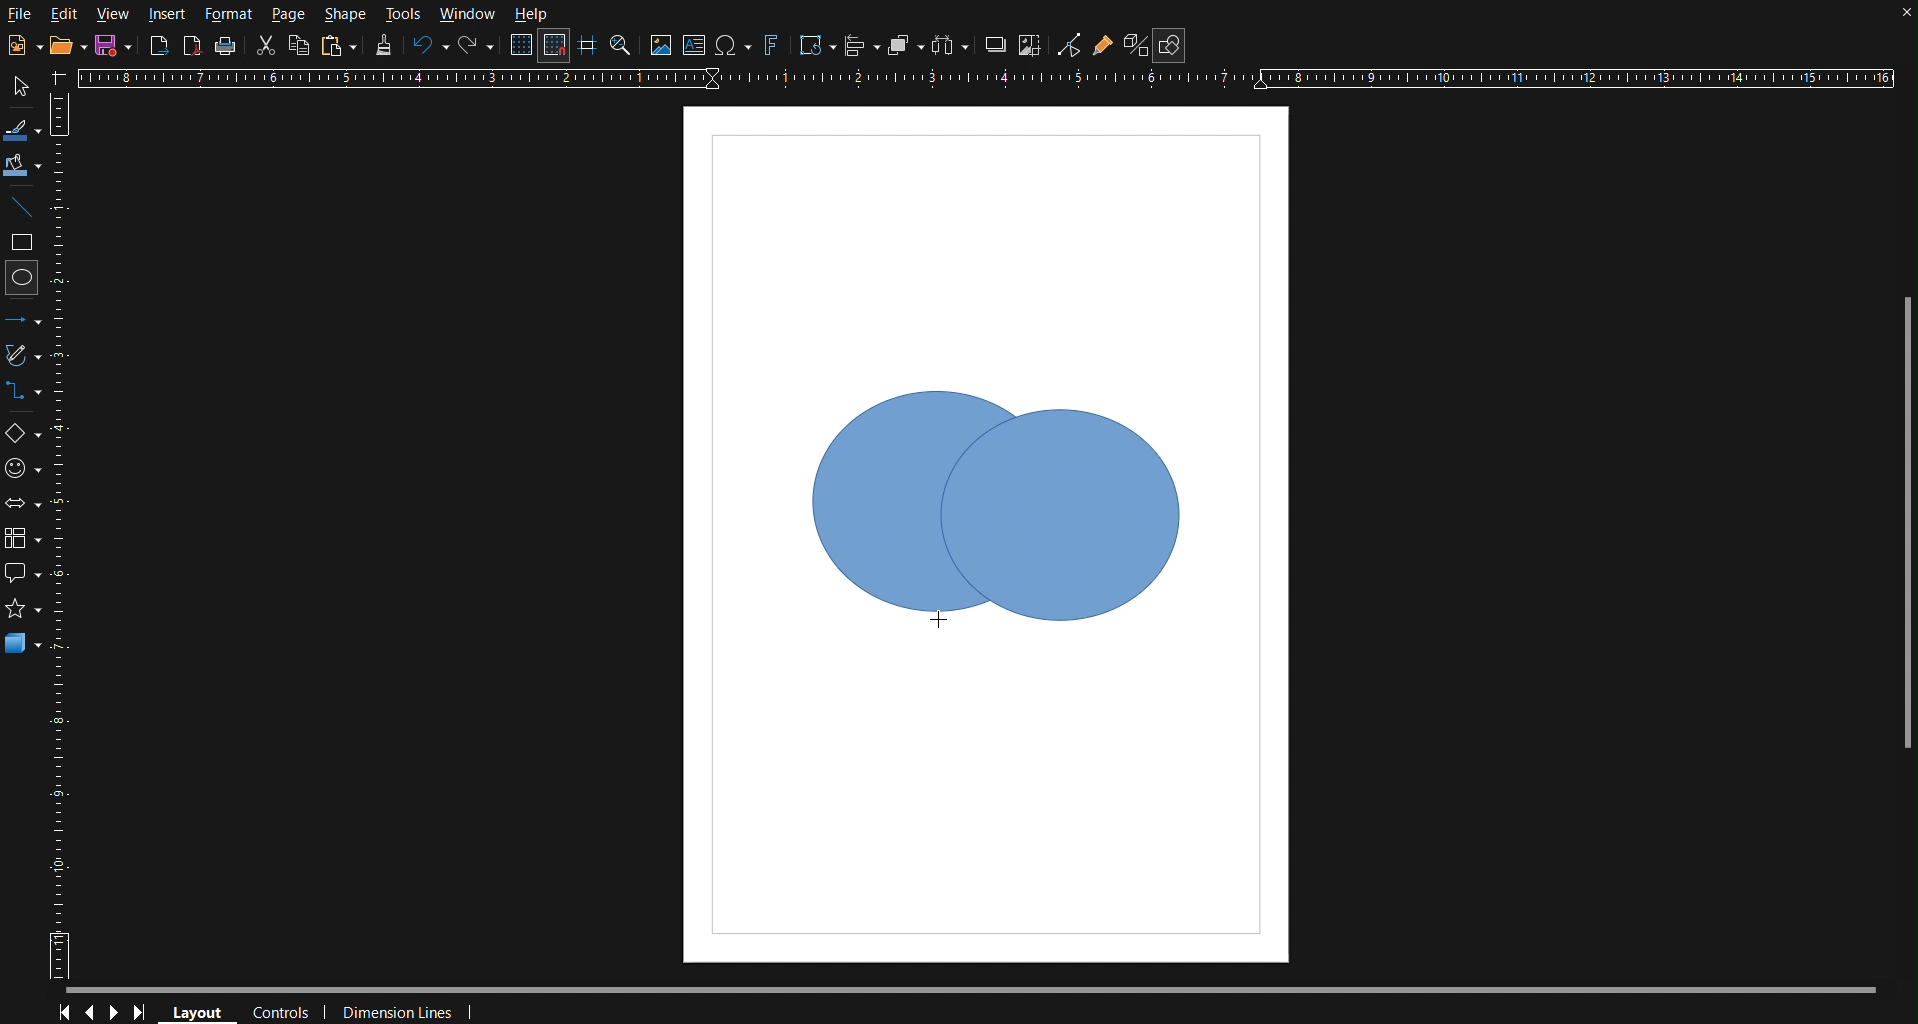  I want to click on Snap to Grid, so click(556, 47).